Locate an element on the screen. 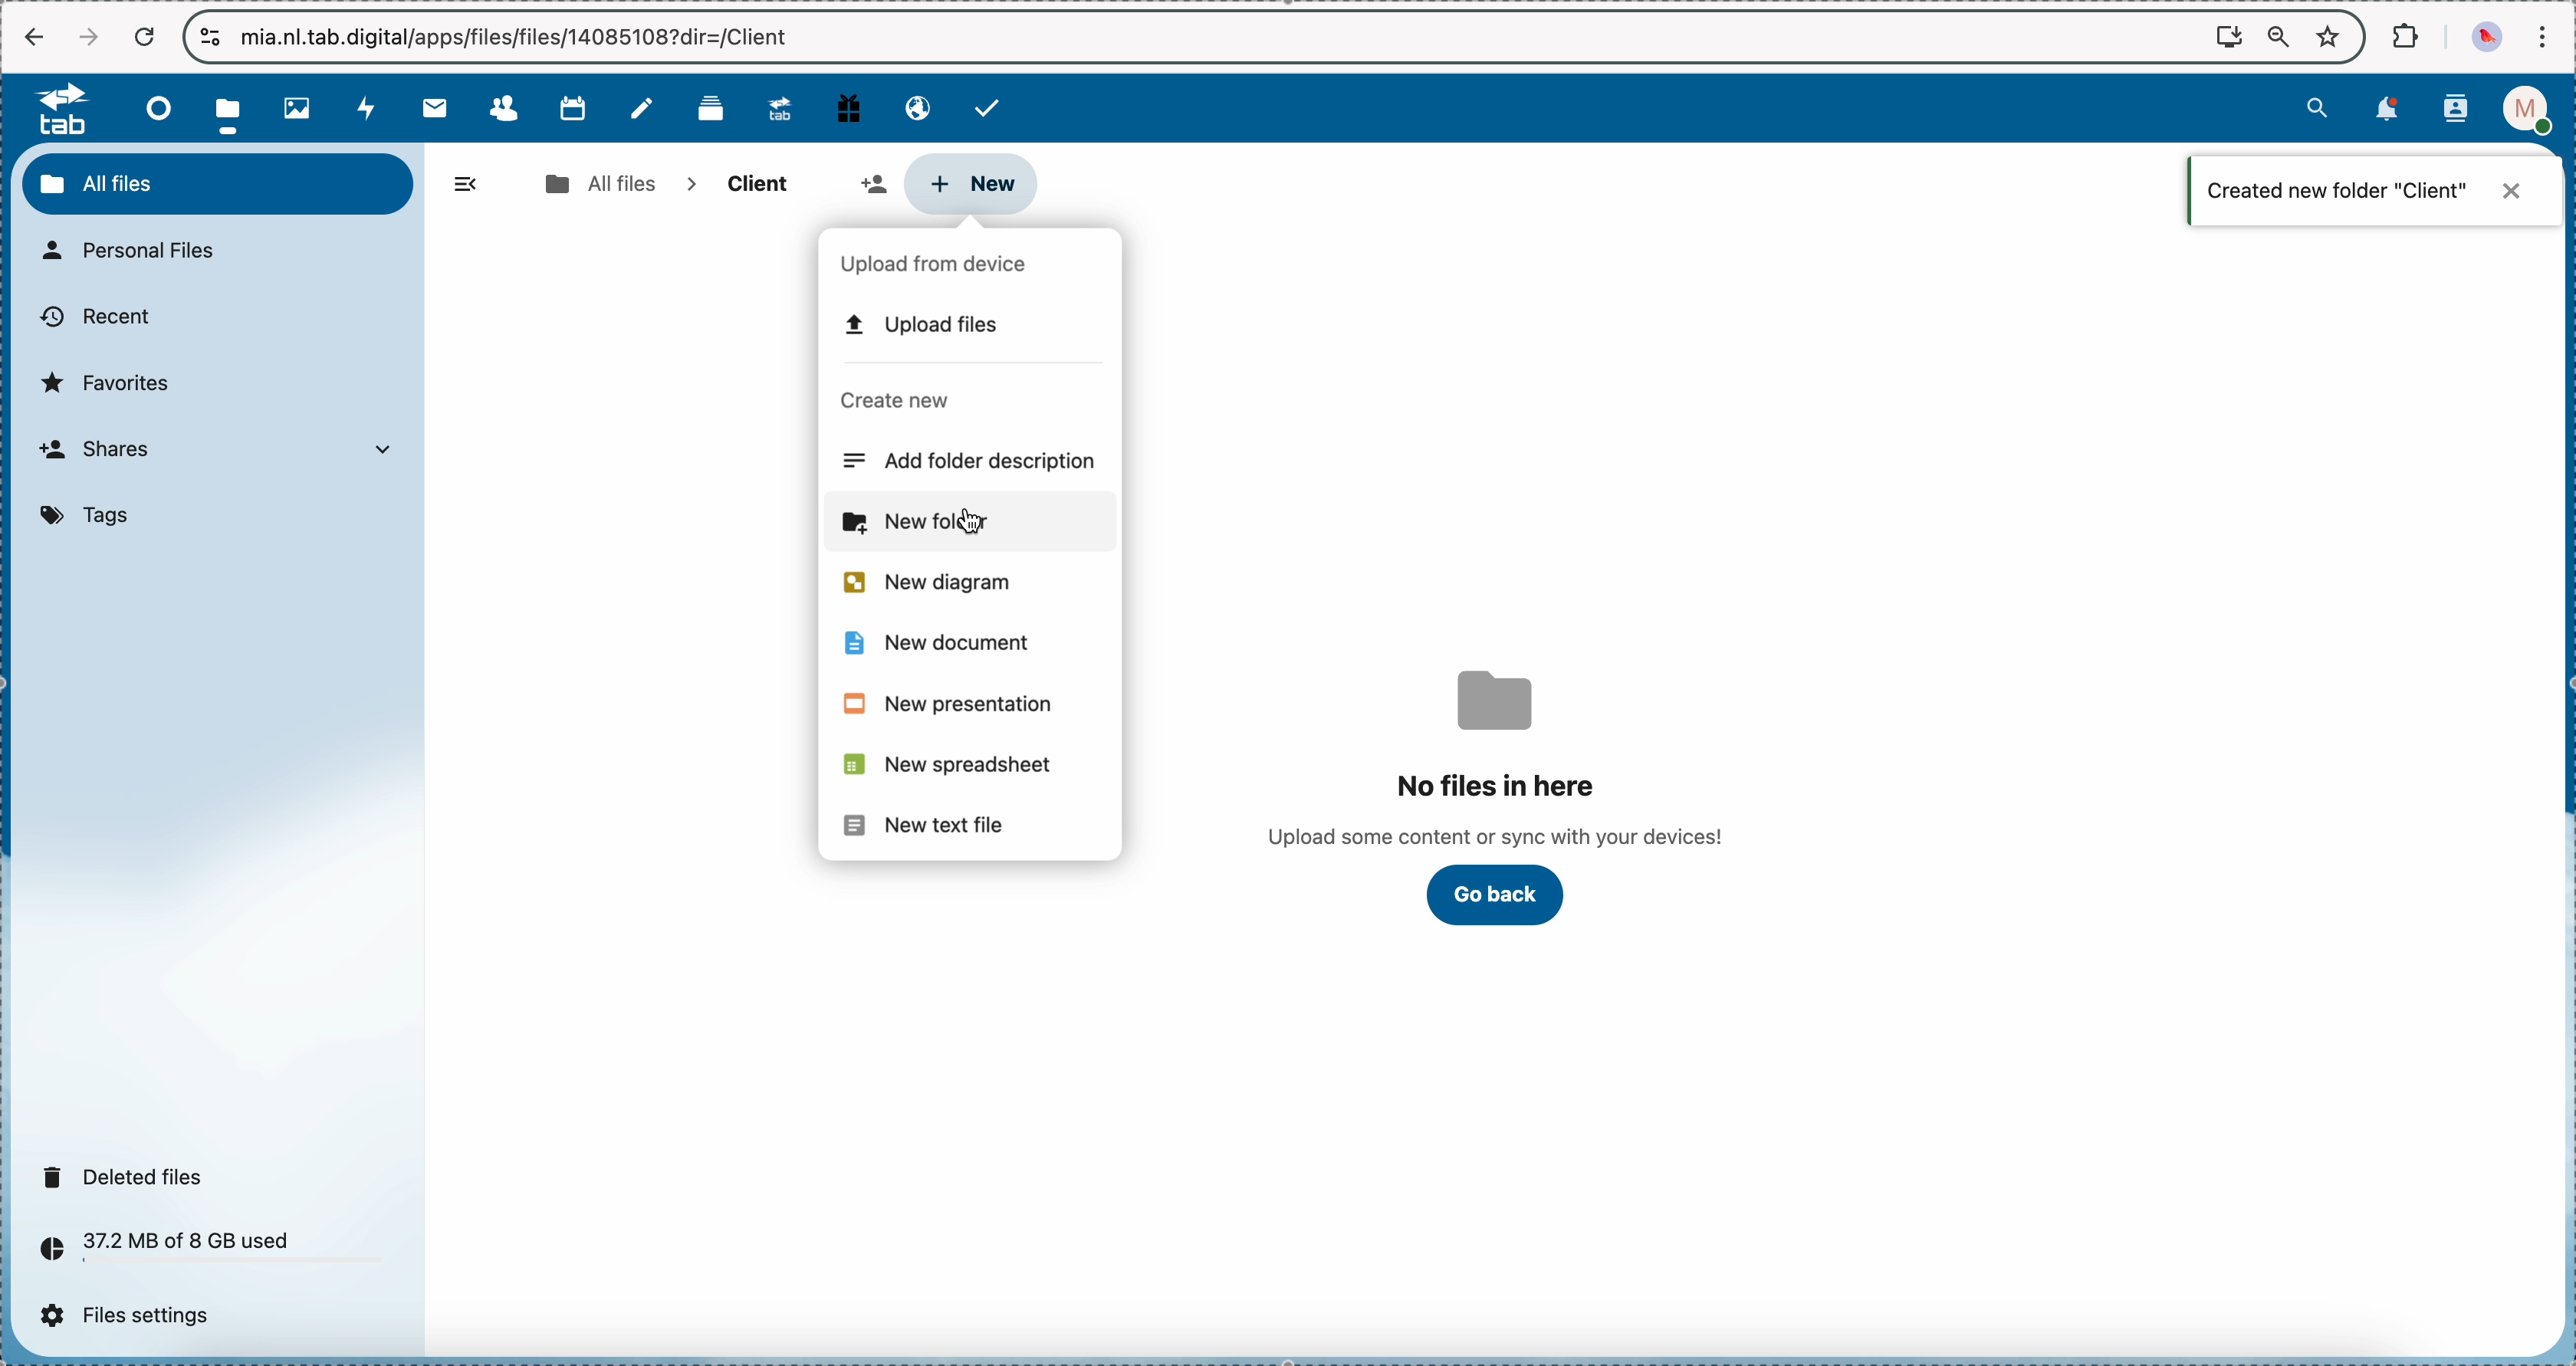  click on new folder is located at coordinates (967, 524).